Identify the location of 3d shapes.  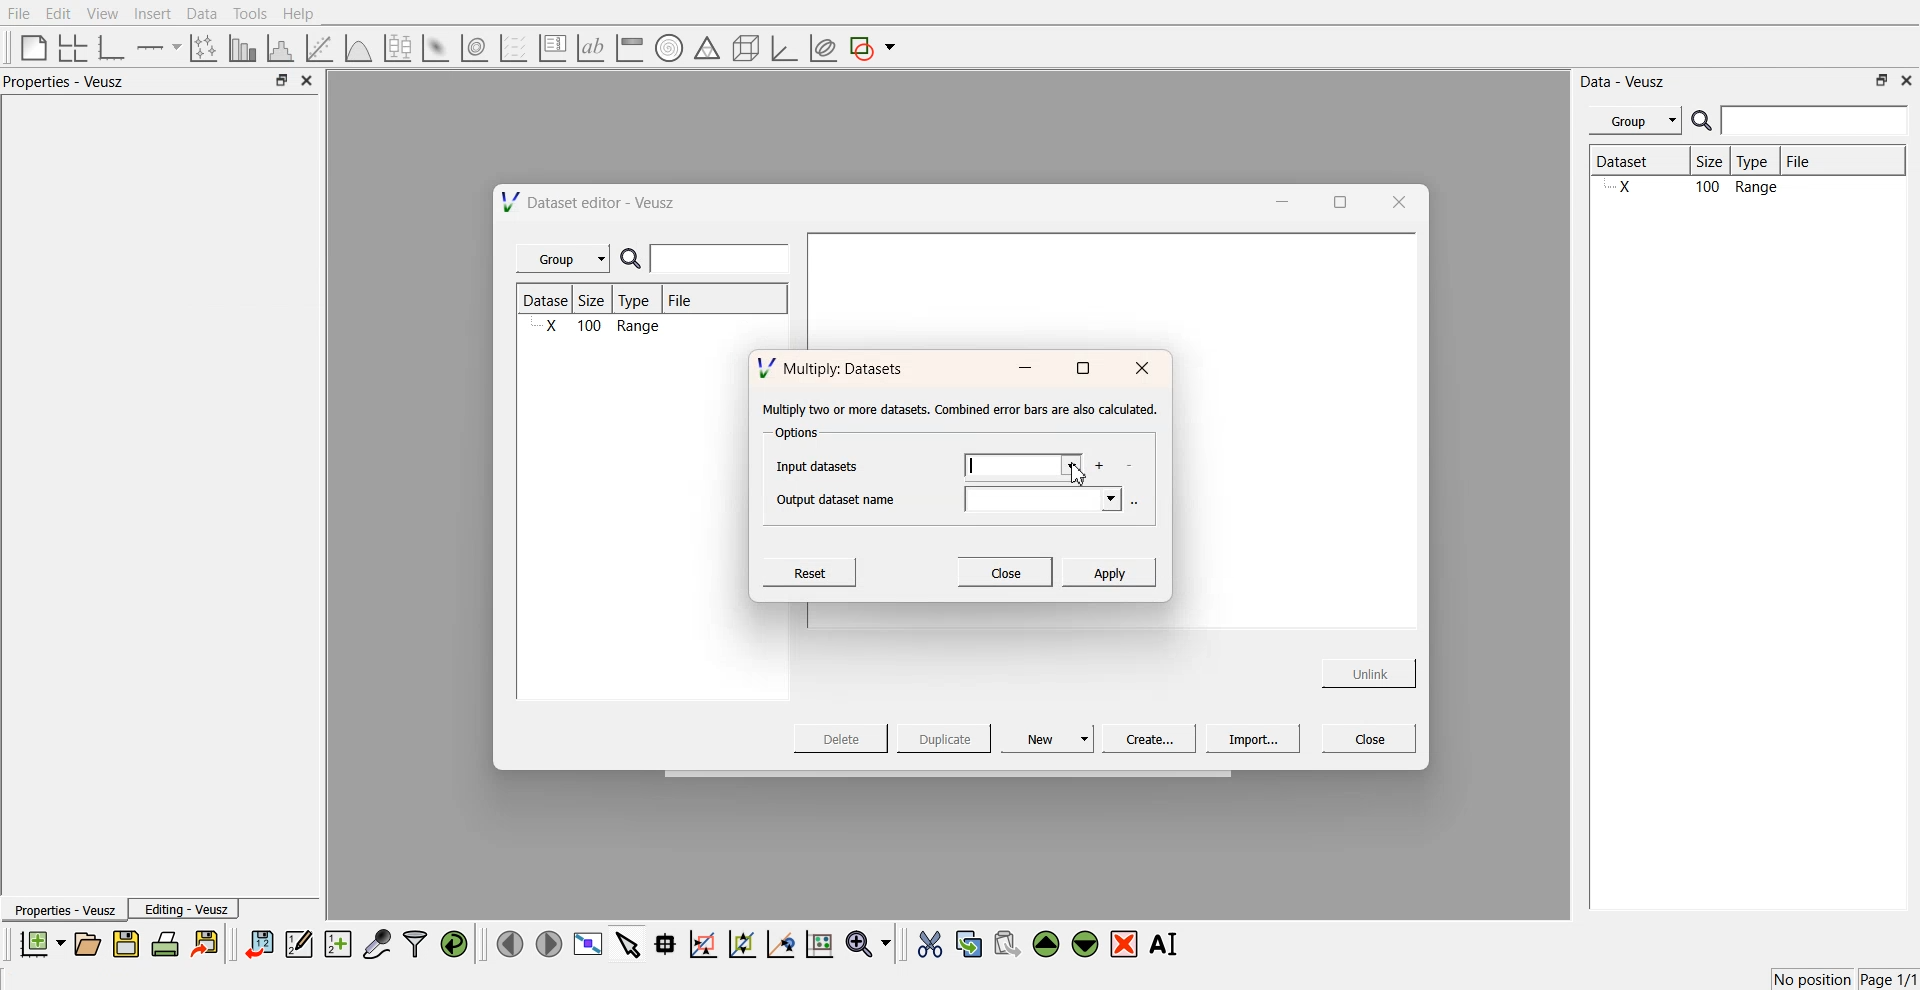
(742, 48).